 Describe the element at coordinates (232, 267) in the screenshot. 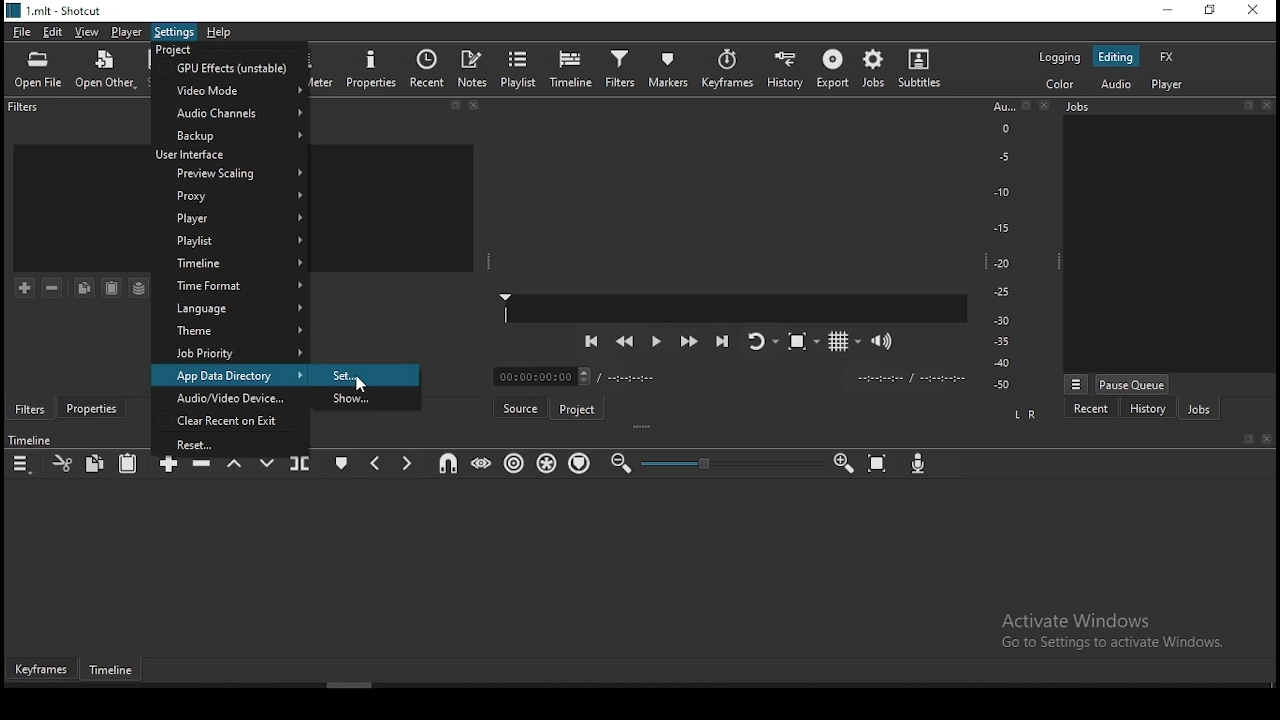

I see `time format` at that location.